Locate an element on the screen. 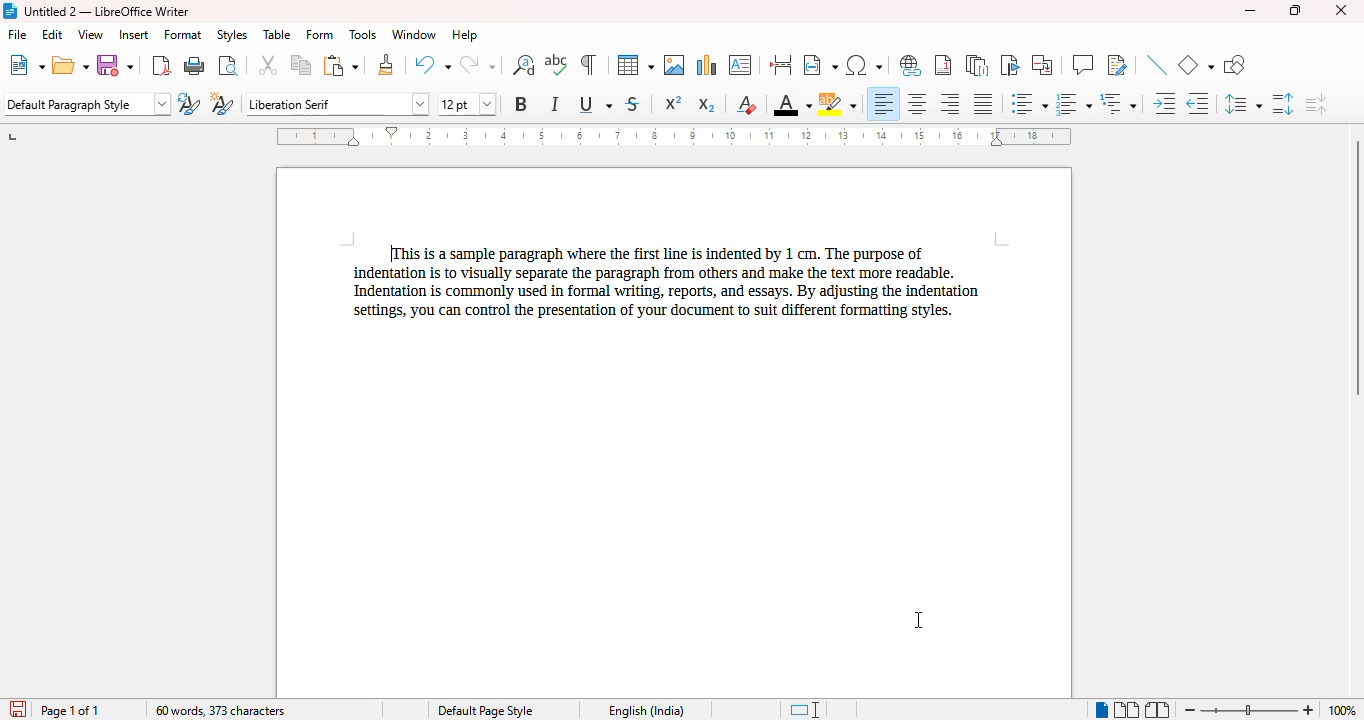 This screenshot has height=720, width=1364. paste is located at coordinates (341, 66).